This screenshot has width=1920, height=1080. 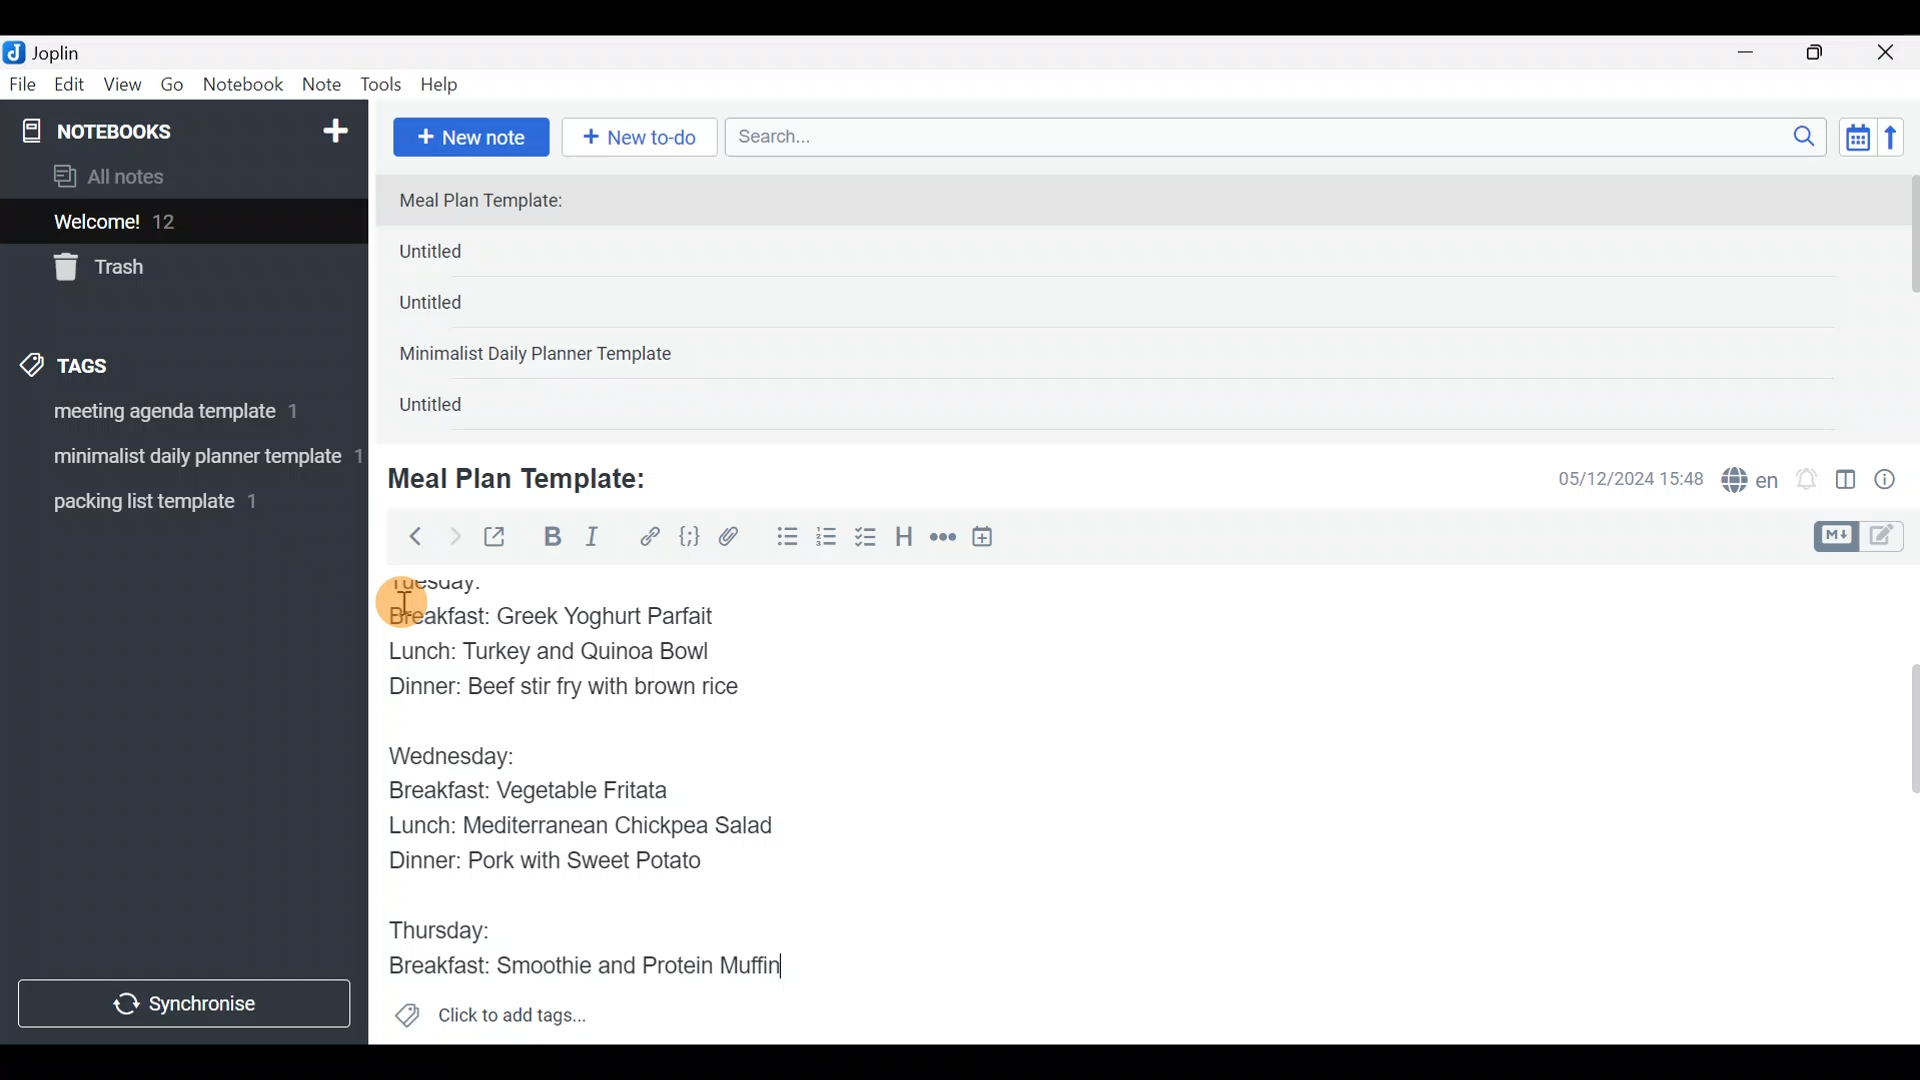 What do you see at coordinates (454, 409) in the screenshot?
I see `Untitled` at bounding box center [454, 409].